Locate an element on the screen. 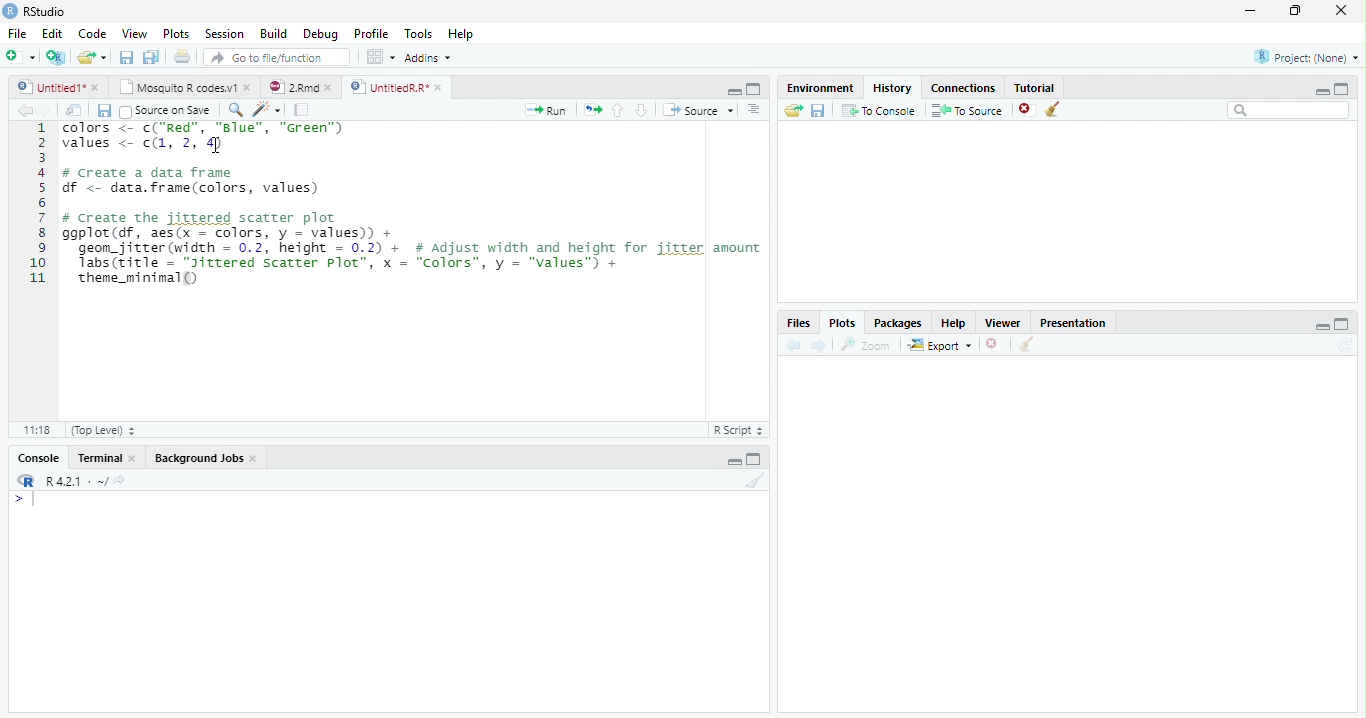 The image size is (1366, 718). Open recent files is located at coordinates (104, 57).